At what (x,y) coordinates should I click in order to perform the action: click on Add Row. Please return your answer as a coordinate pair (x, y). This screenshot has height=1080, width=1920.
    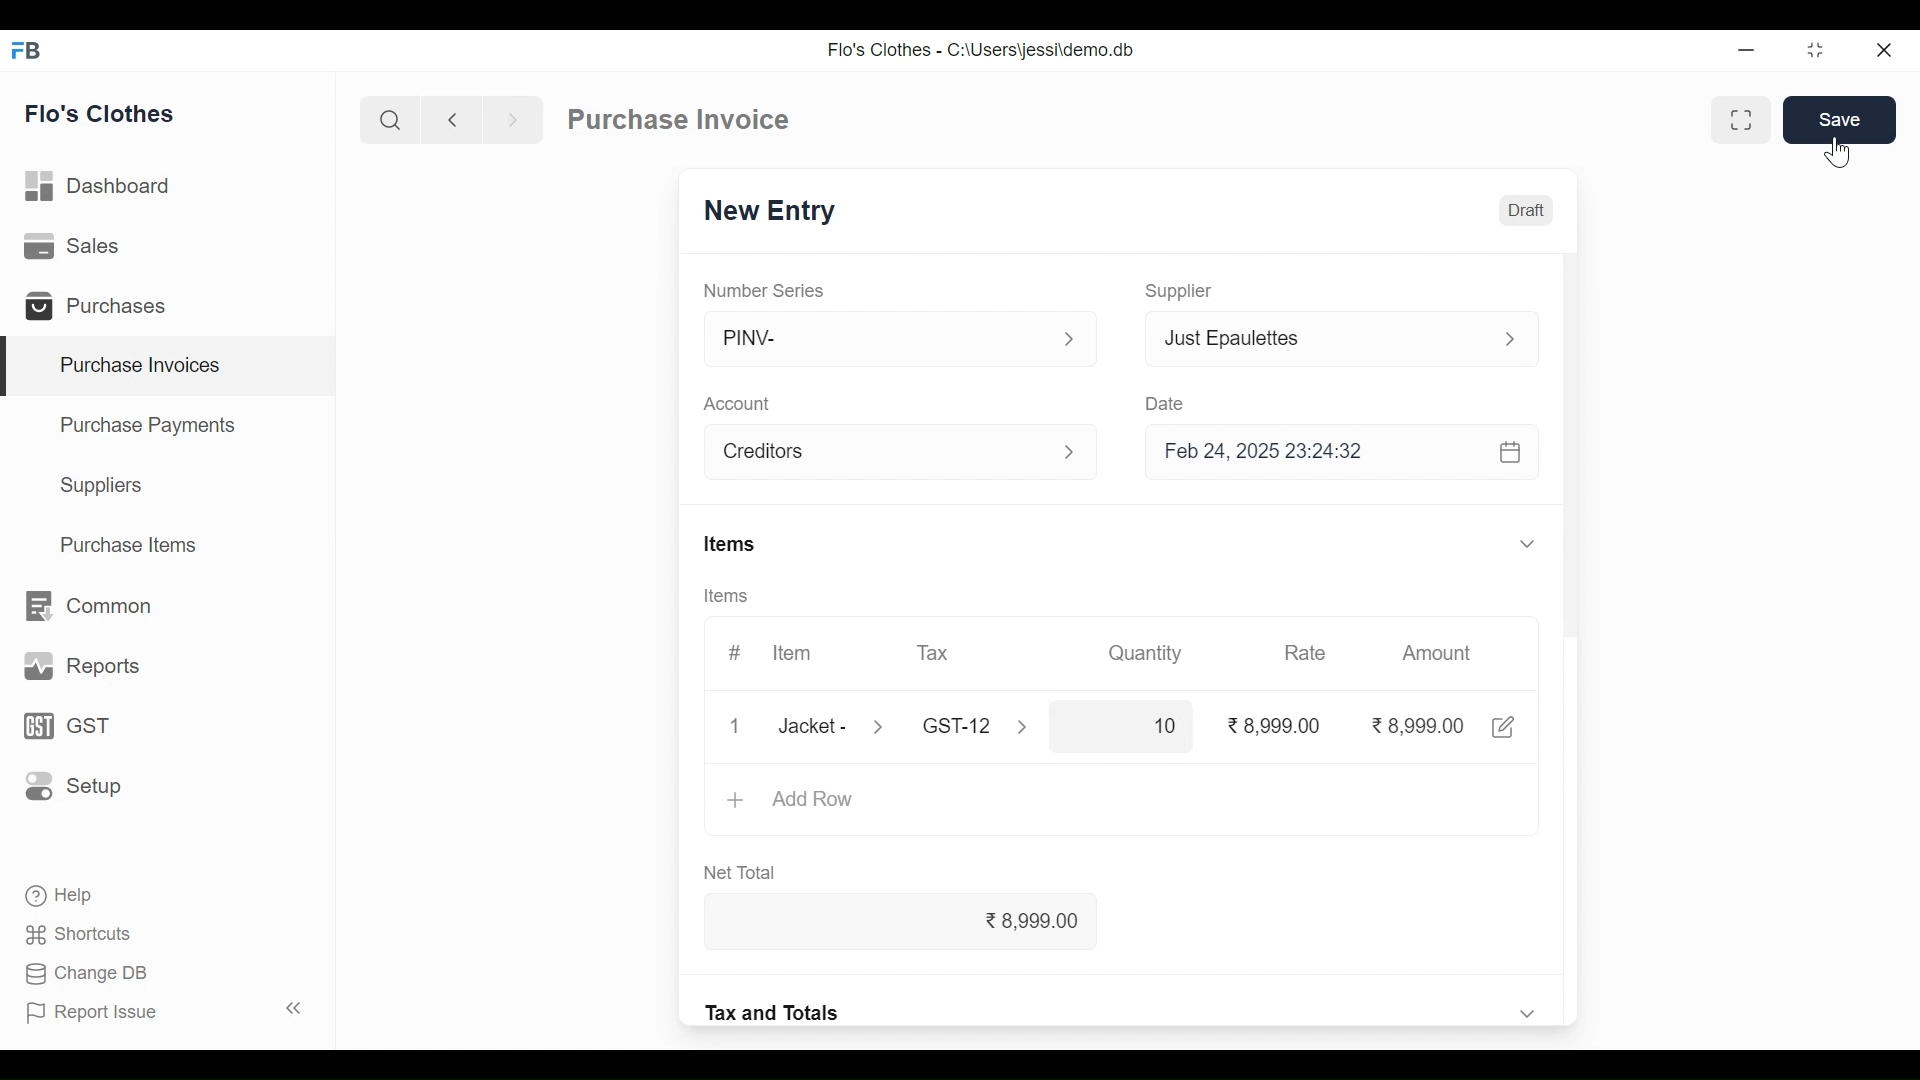
    Looking at the image, I should click on (817, 801).